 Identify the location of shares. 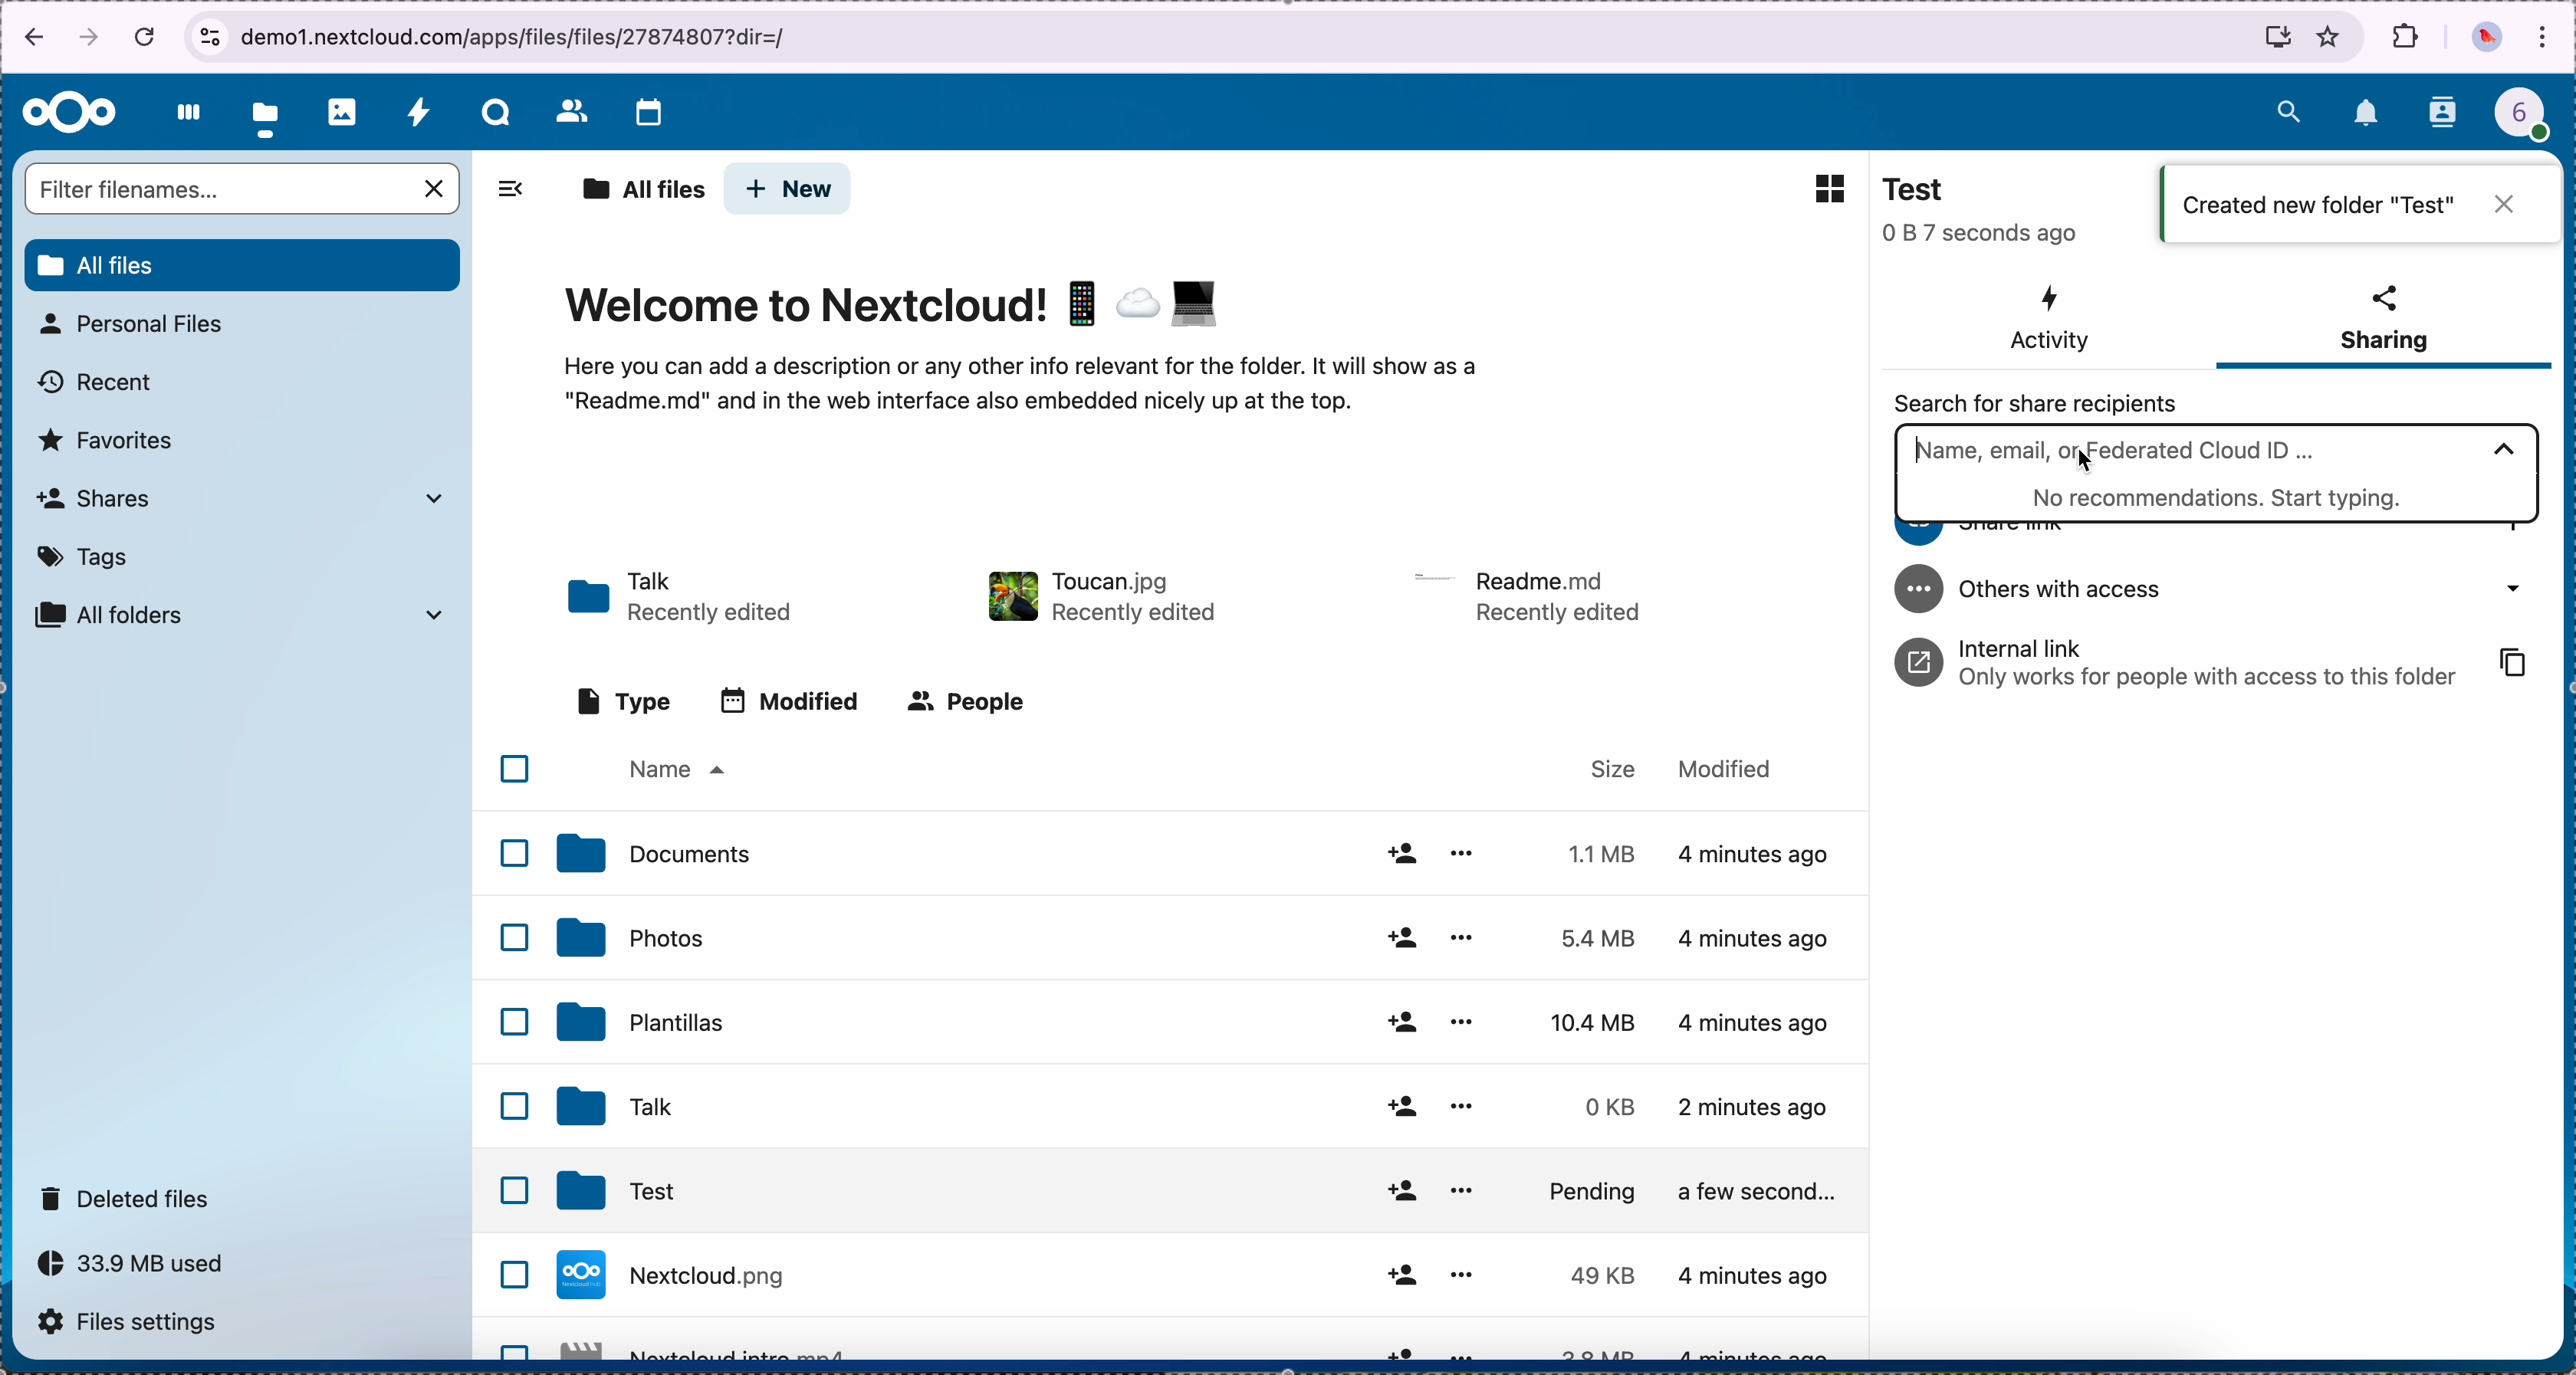
(238, 497).